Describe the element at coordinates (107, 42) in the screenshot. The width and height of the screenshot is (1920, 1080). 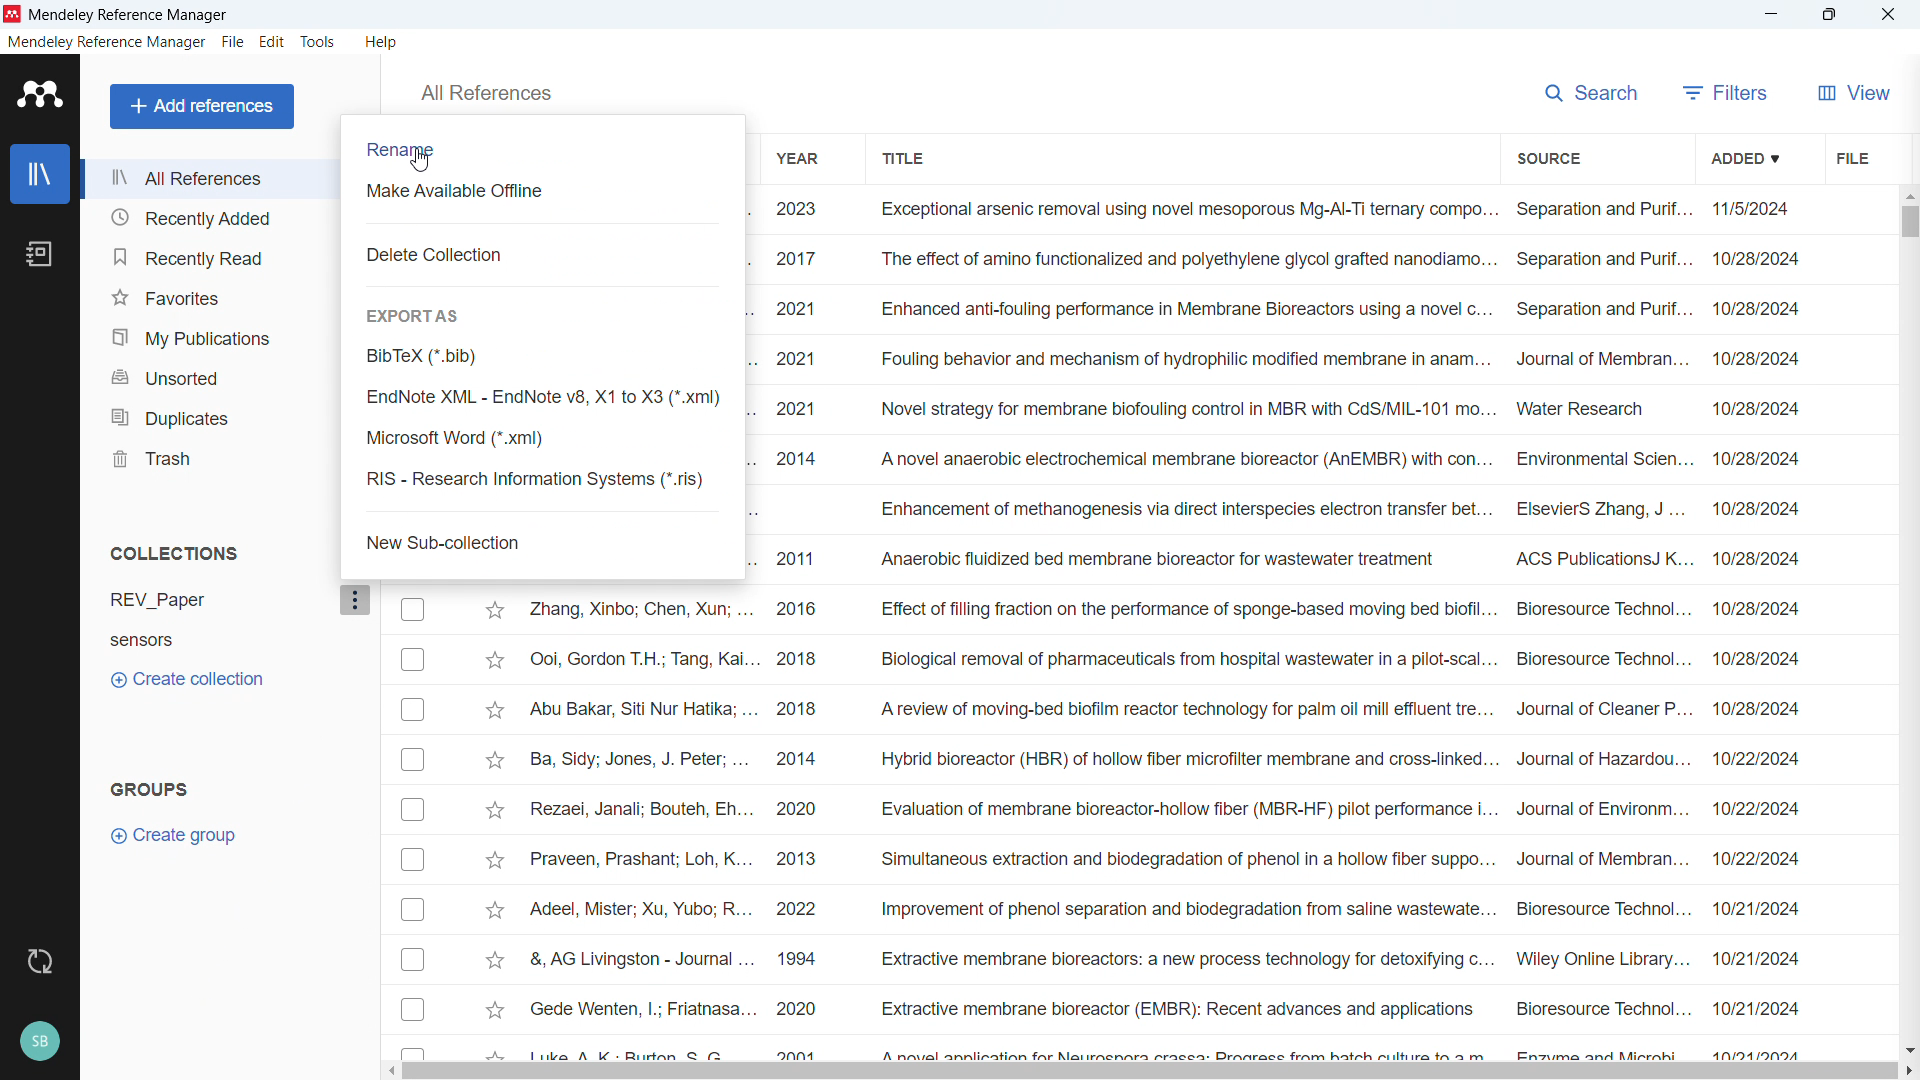
I see `Mendeley reference manager ` at that location.